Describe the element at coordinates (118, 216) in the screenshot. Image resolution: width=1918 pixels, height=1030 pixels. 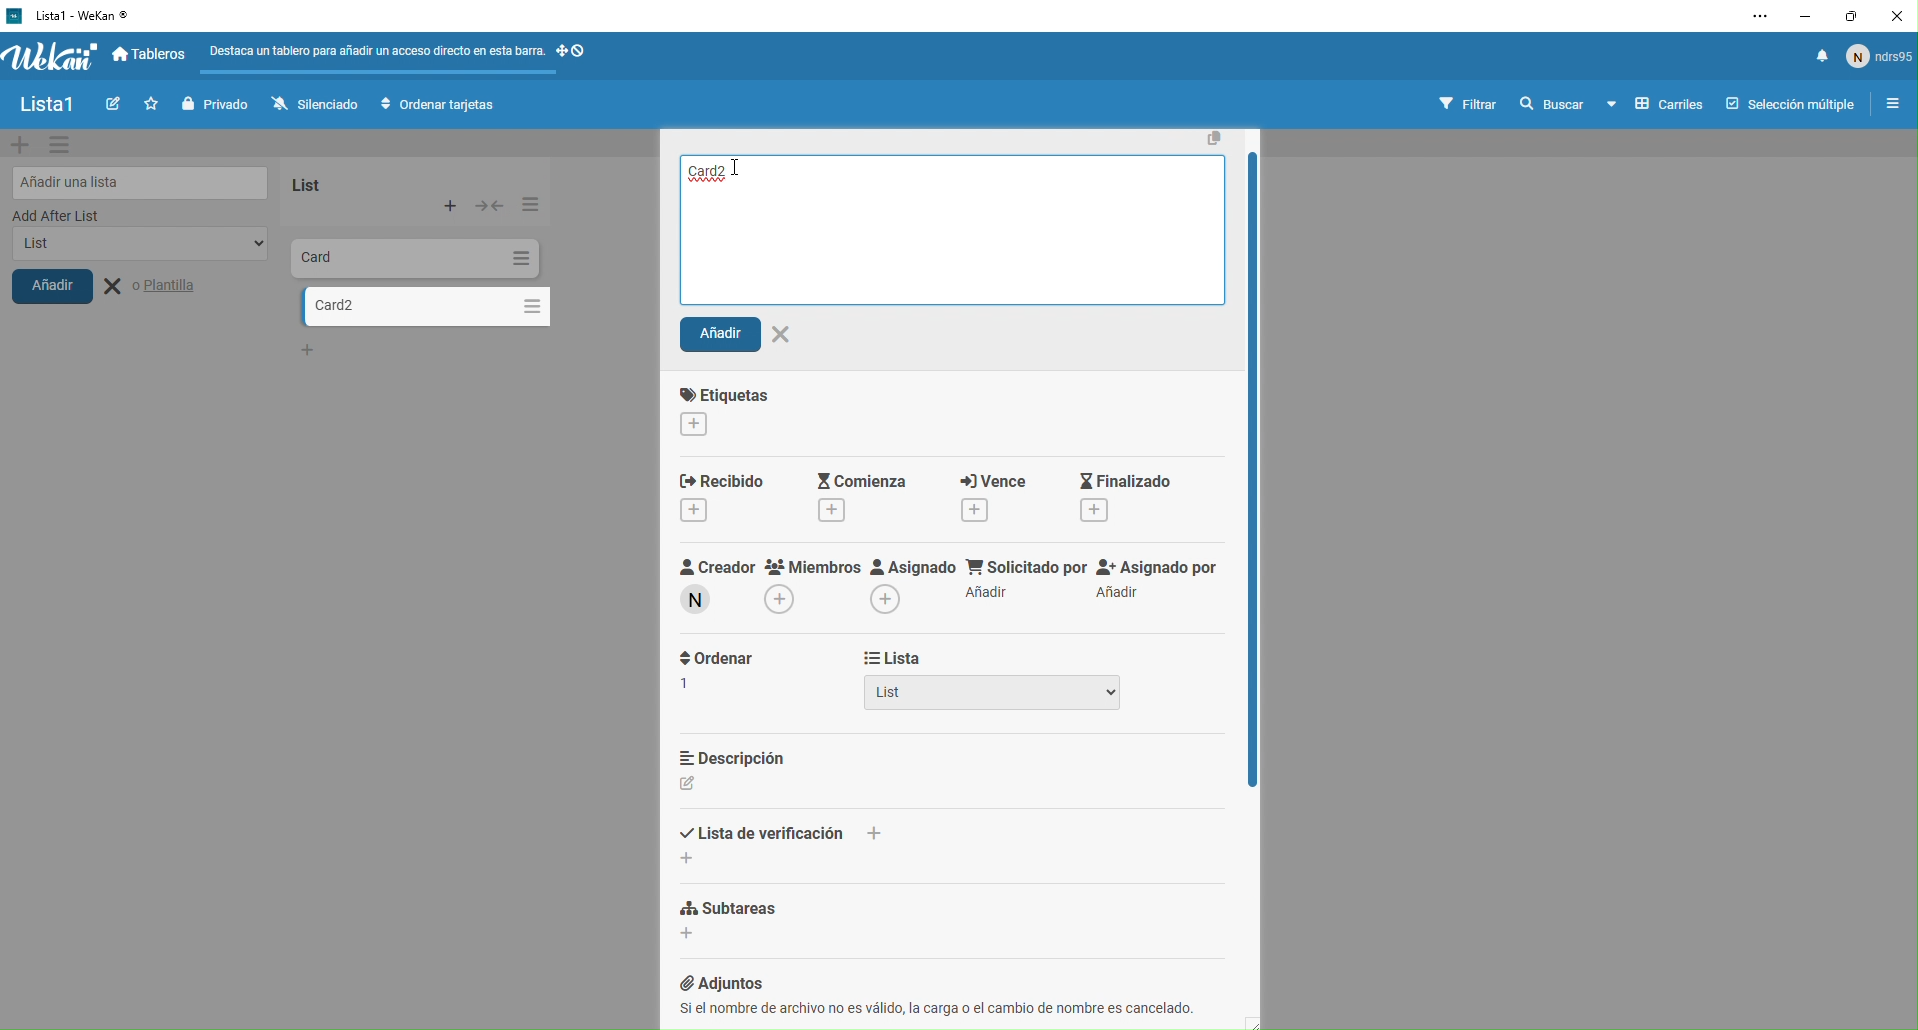
I see `add after list` at that location.